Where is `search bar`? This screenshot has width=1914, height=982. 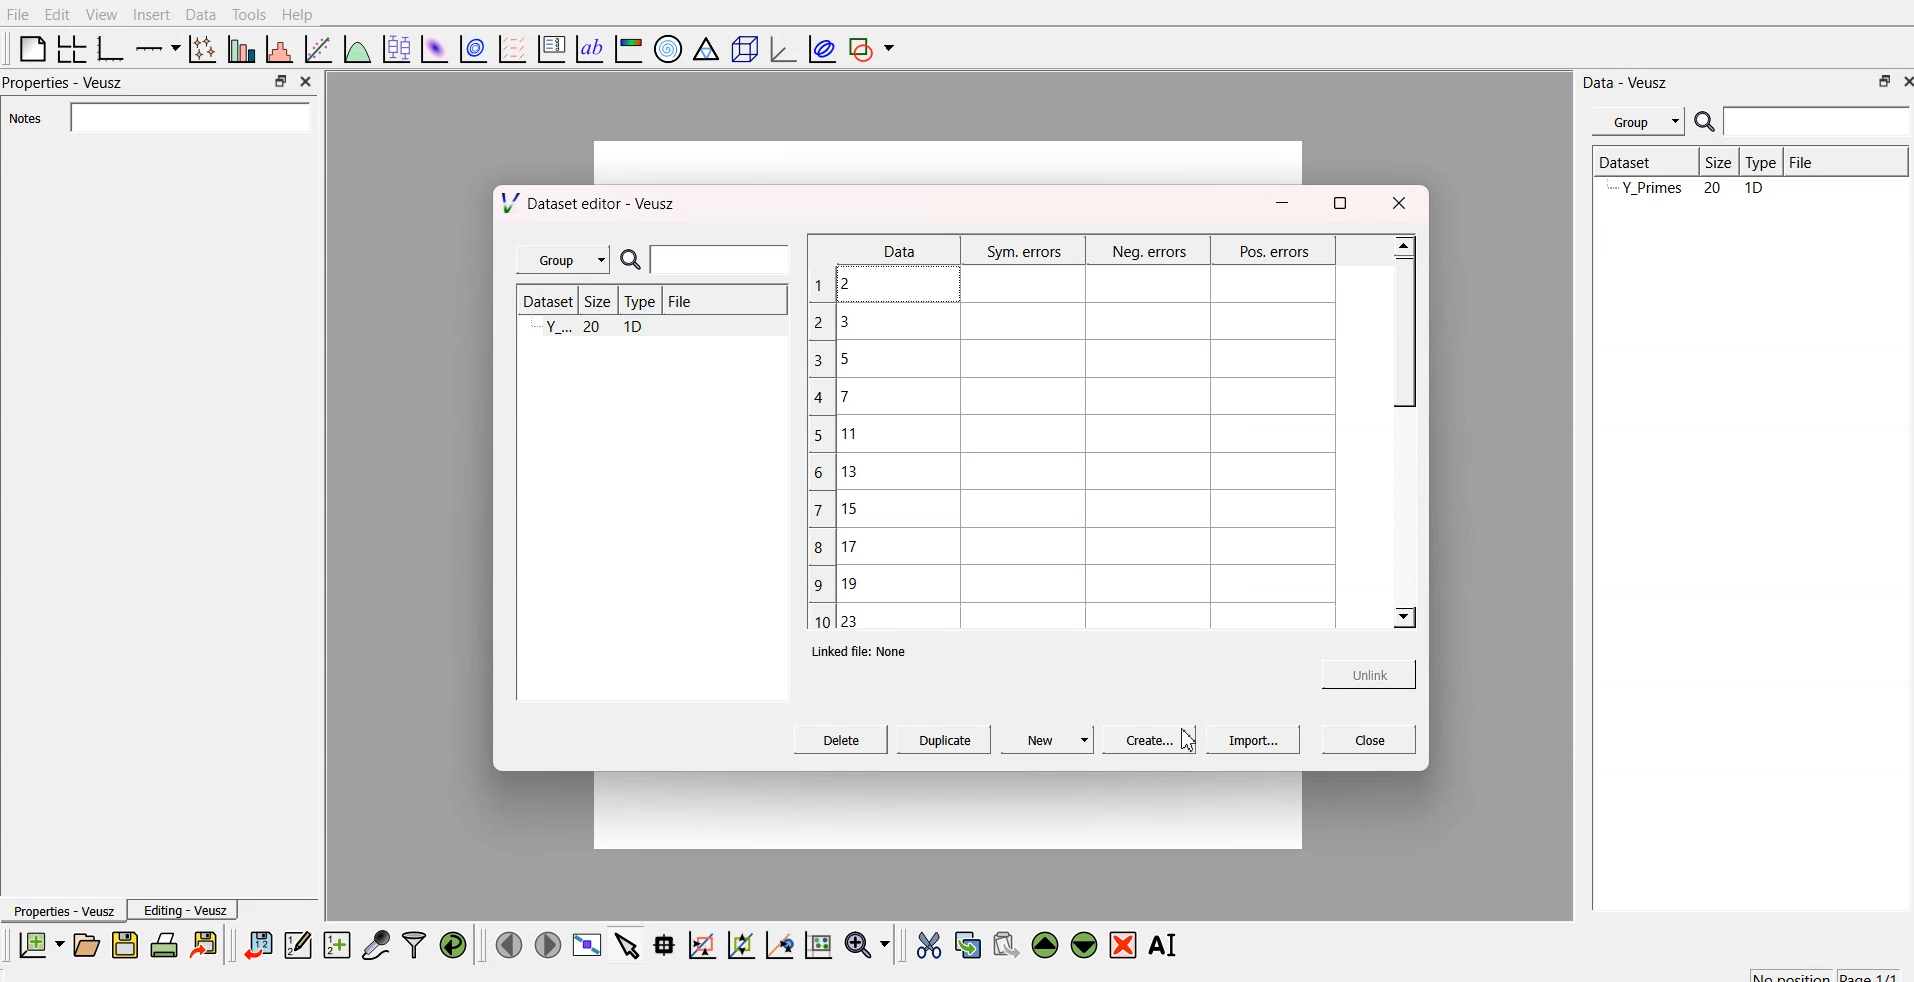
search bar is located at coordinates (719, 261).